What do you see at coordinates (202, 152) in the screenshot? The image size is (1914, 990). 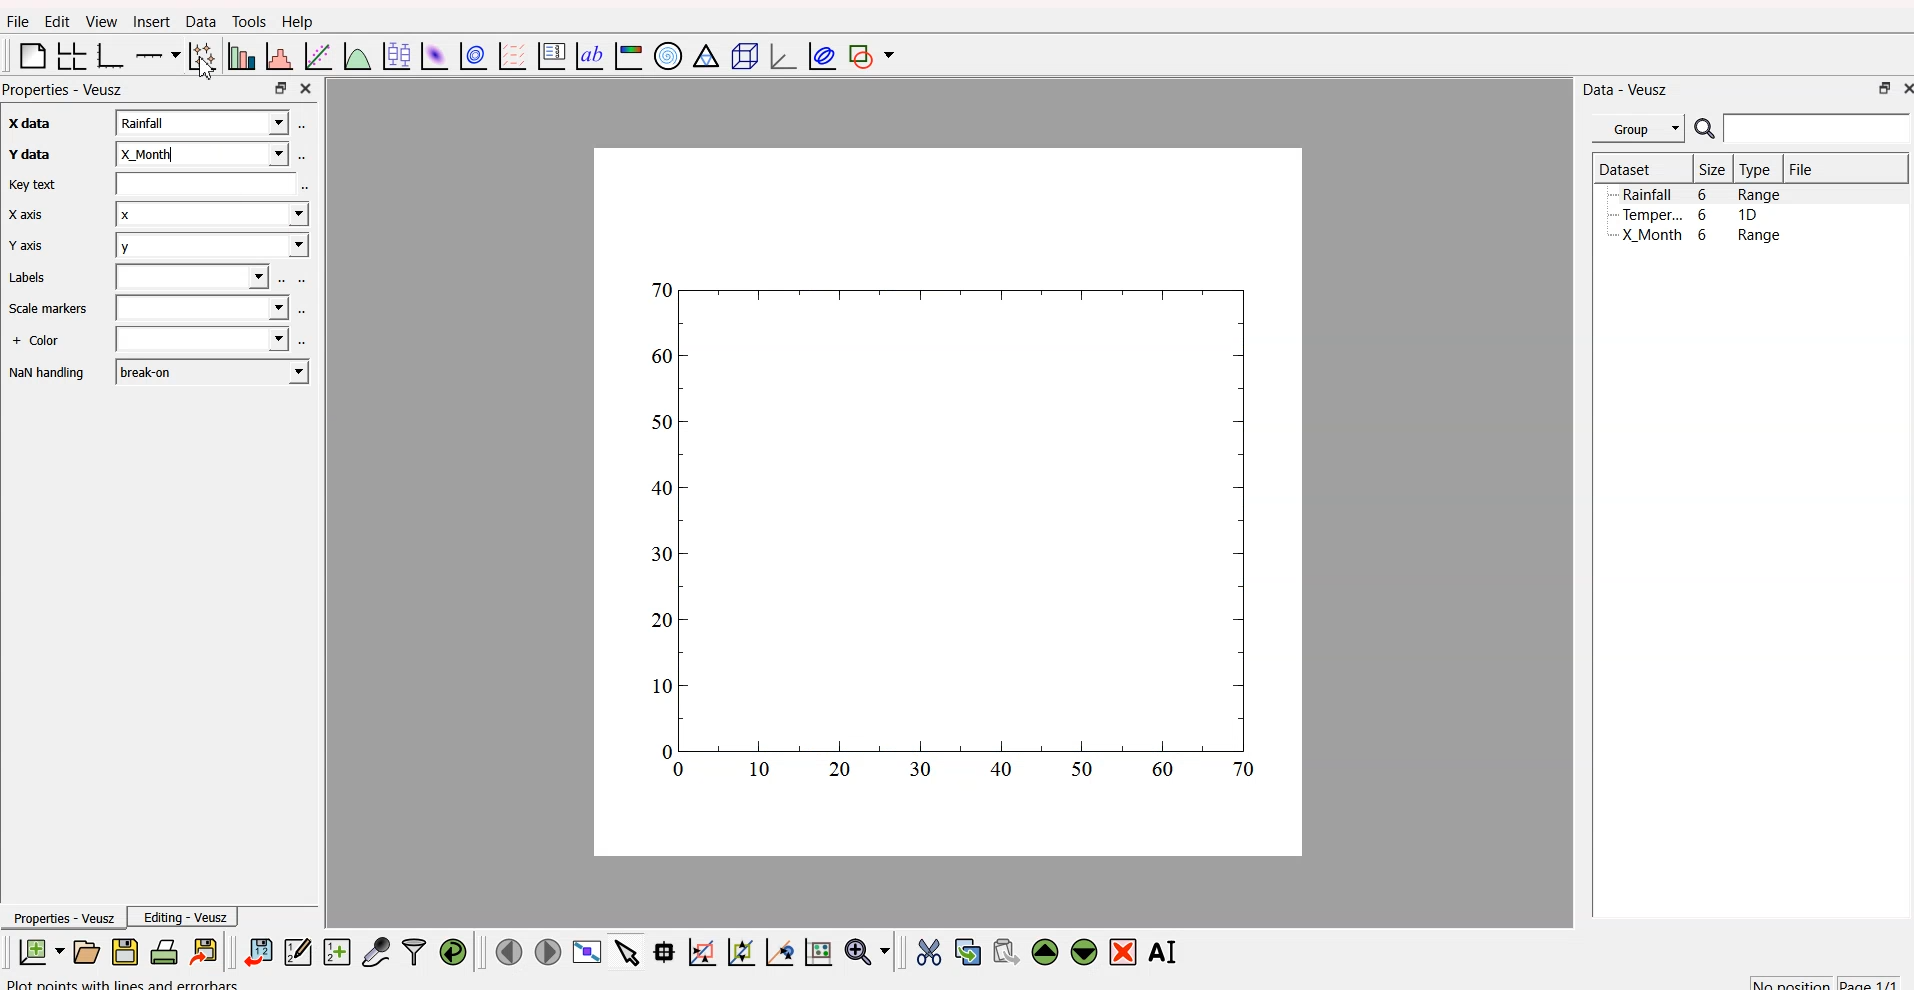 I see `y` at bounding box center [202, 152].